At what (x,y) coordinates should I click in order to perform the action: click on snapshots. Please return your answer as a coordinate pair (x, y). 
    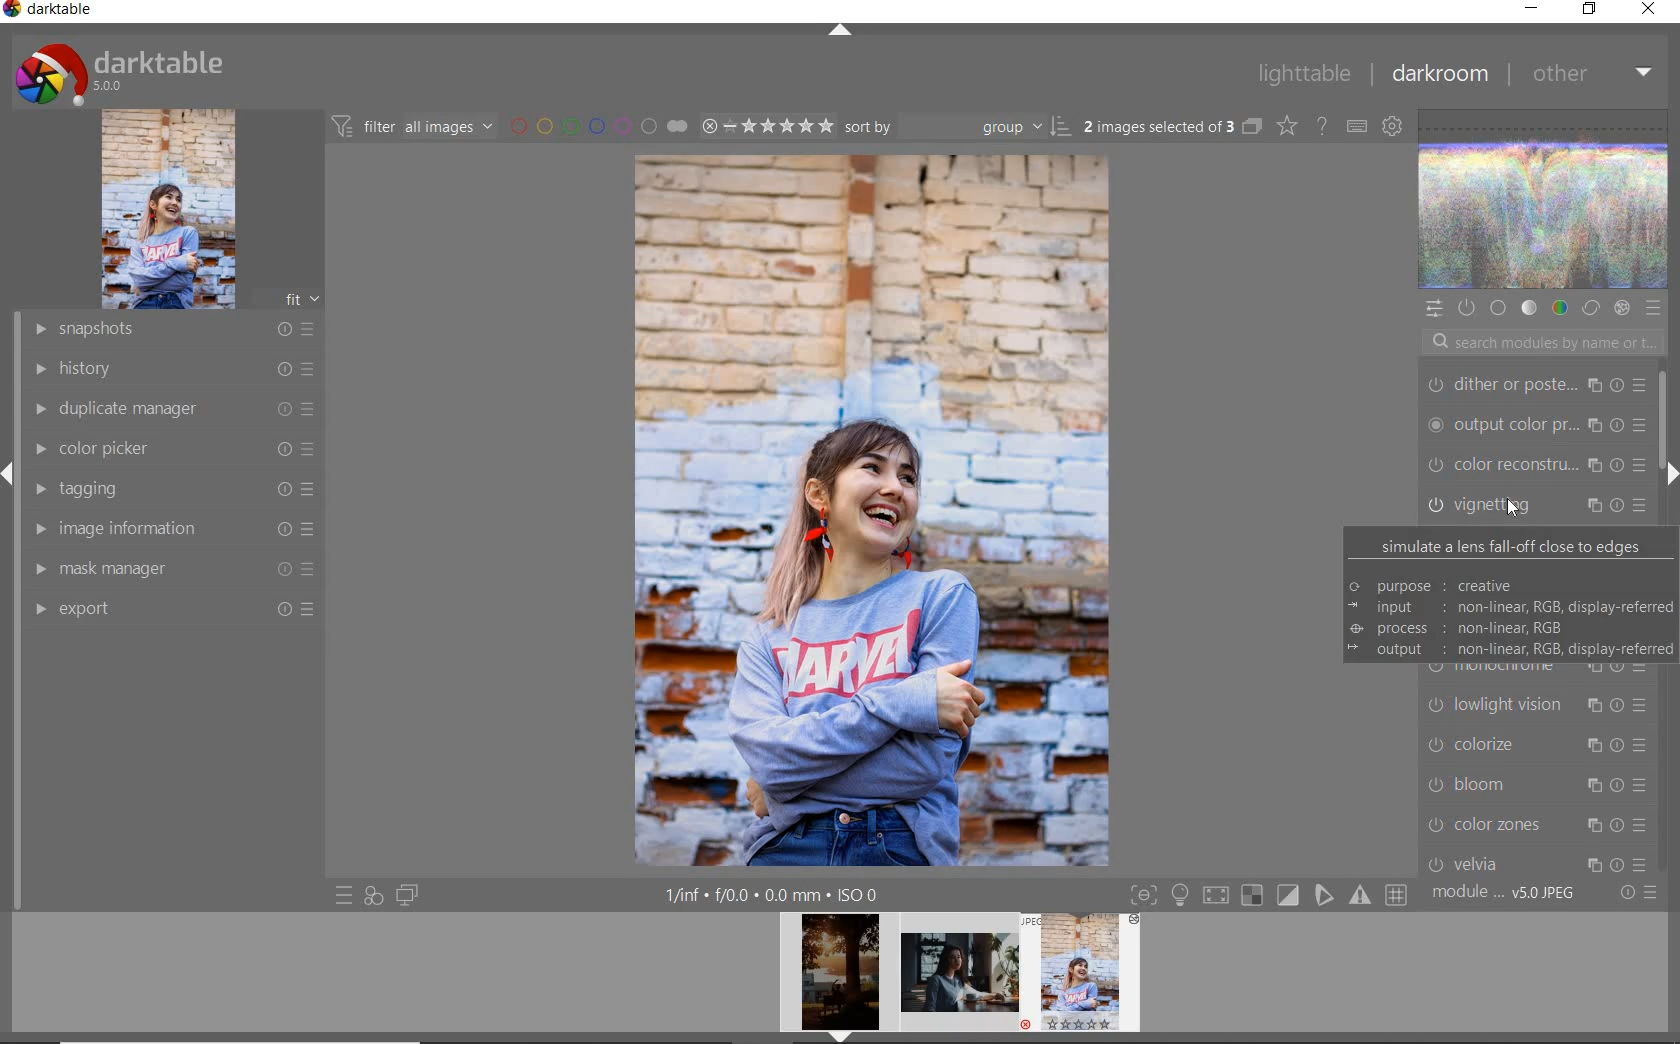
    Looking at the image, I should click on (172, 330).